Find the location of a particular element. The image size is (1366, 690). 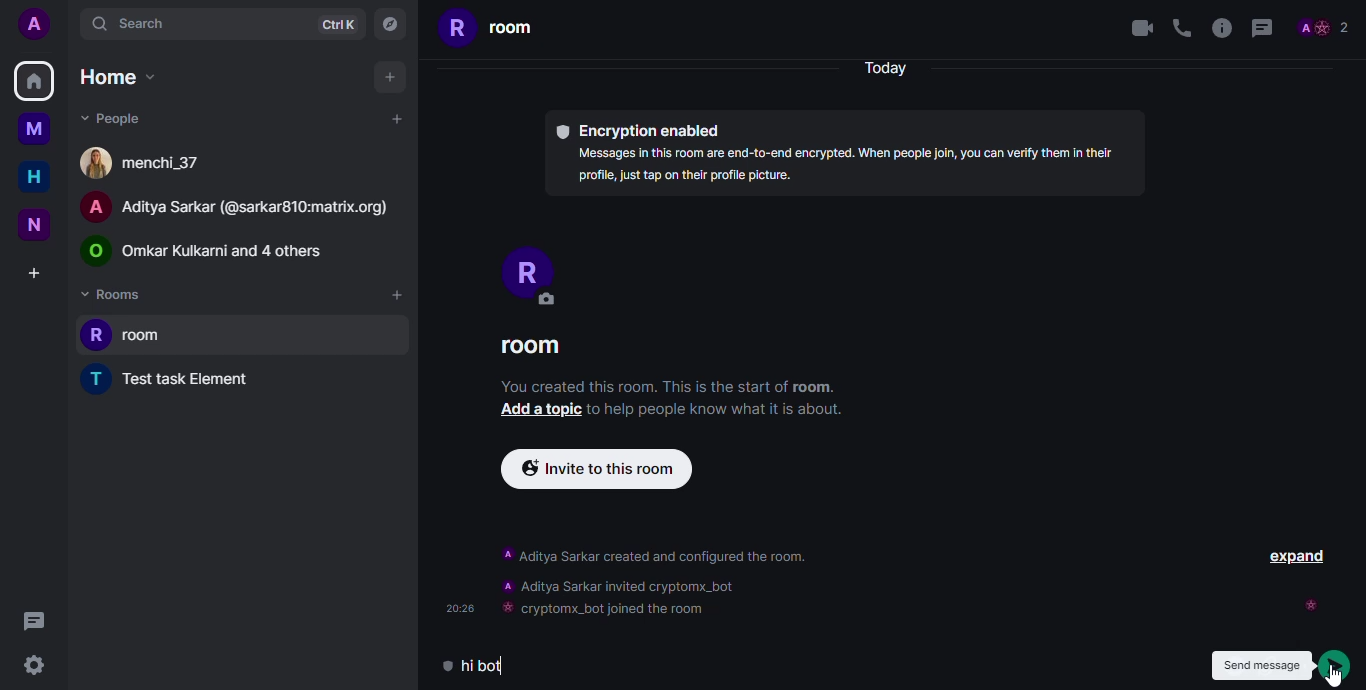

add is located at coordinates (398, 119).